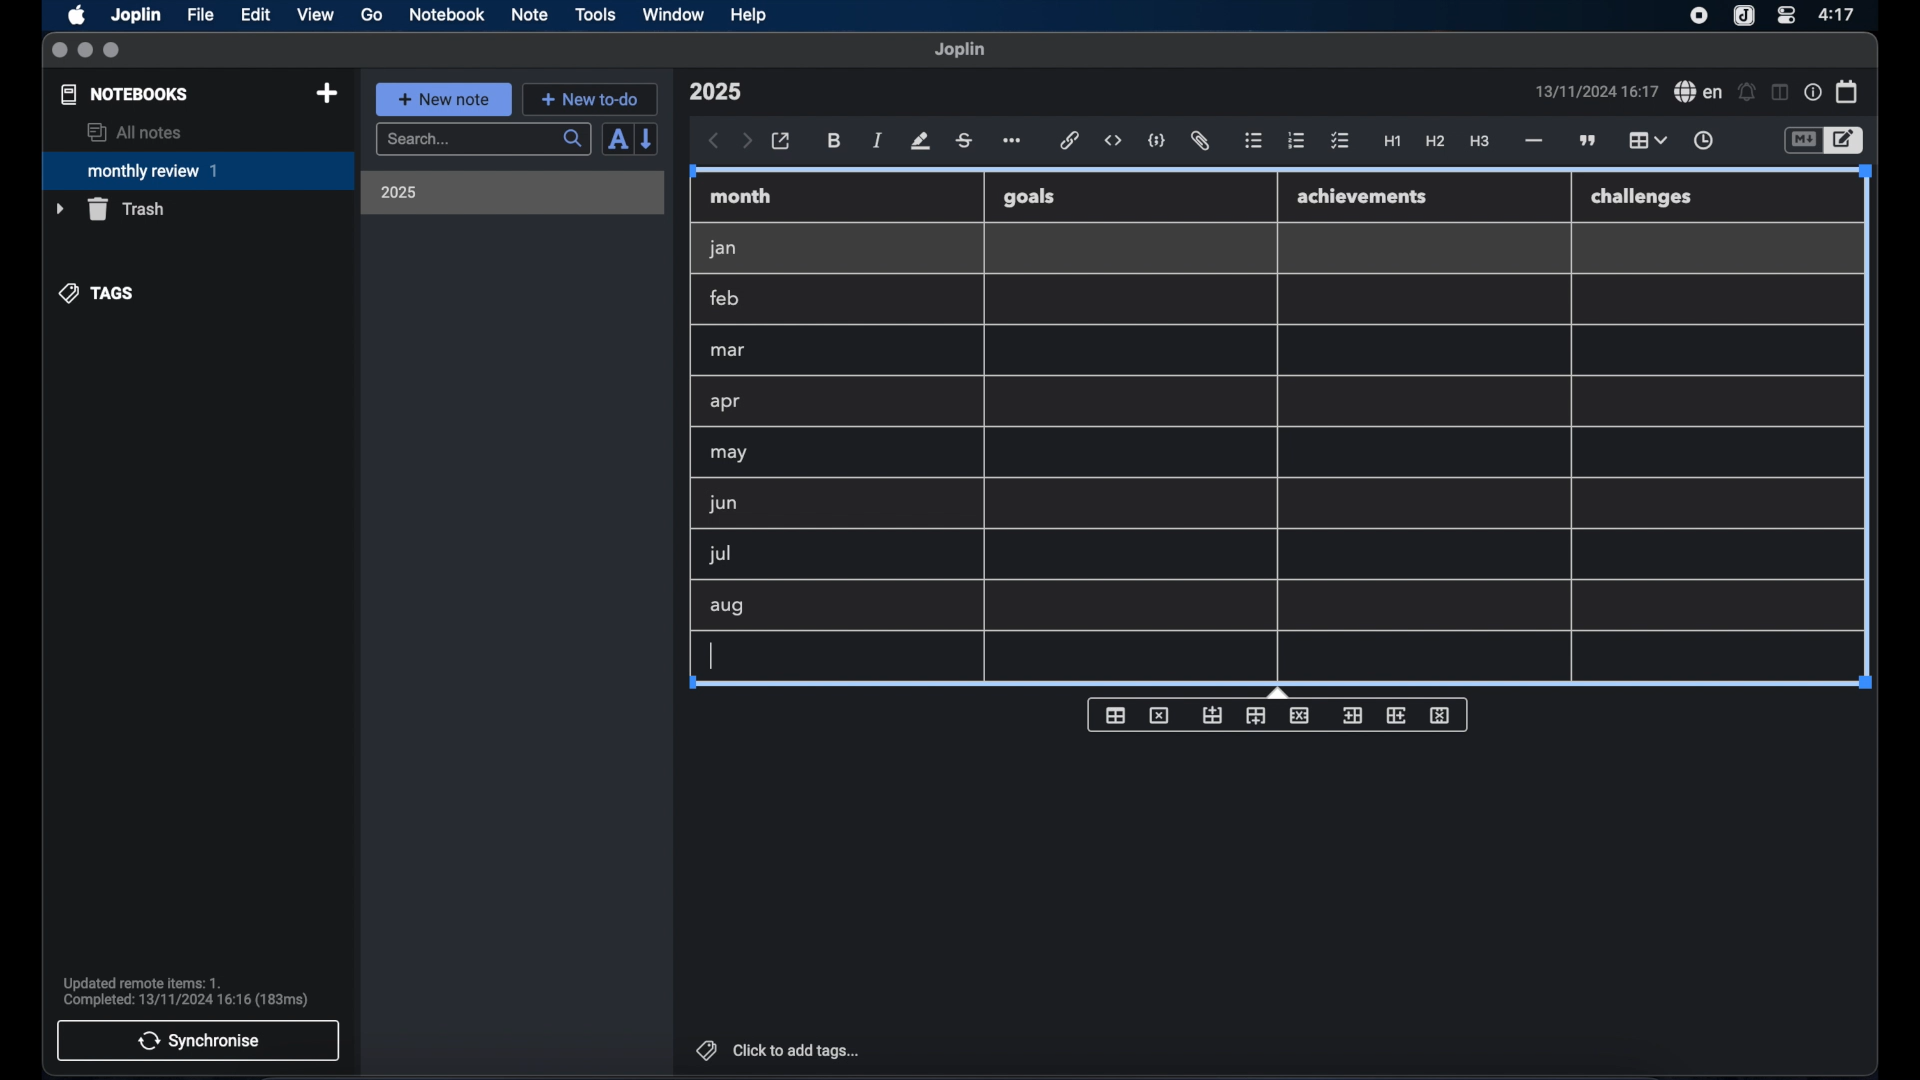  Describe the element at coordinates (1301, 714) in the screenshot. I see `delete row` at that location.